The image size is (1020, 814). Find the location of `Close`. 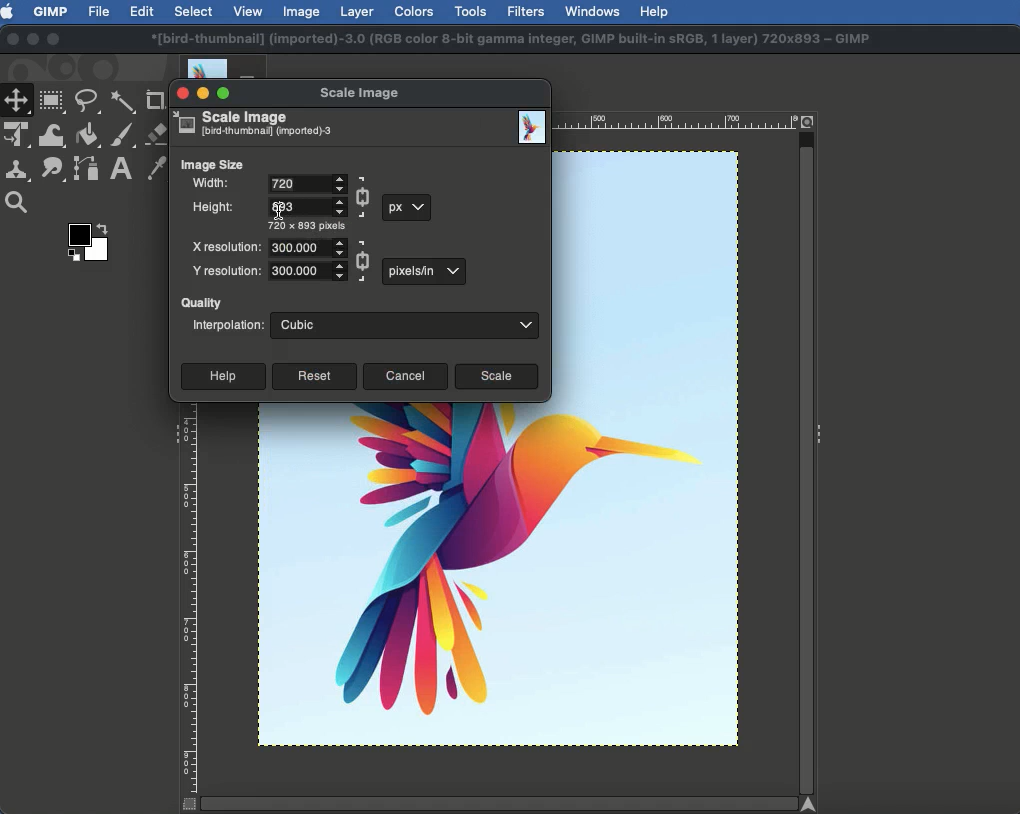

Close is located at coordinates (11, 40).